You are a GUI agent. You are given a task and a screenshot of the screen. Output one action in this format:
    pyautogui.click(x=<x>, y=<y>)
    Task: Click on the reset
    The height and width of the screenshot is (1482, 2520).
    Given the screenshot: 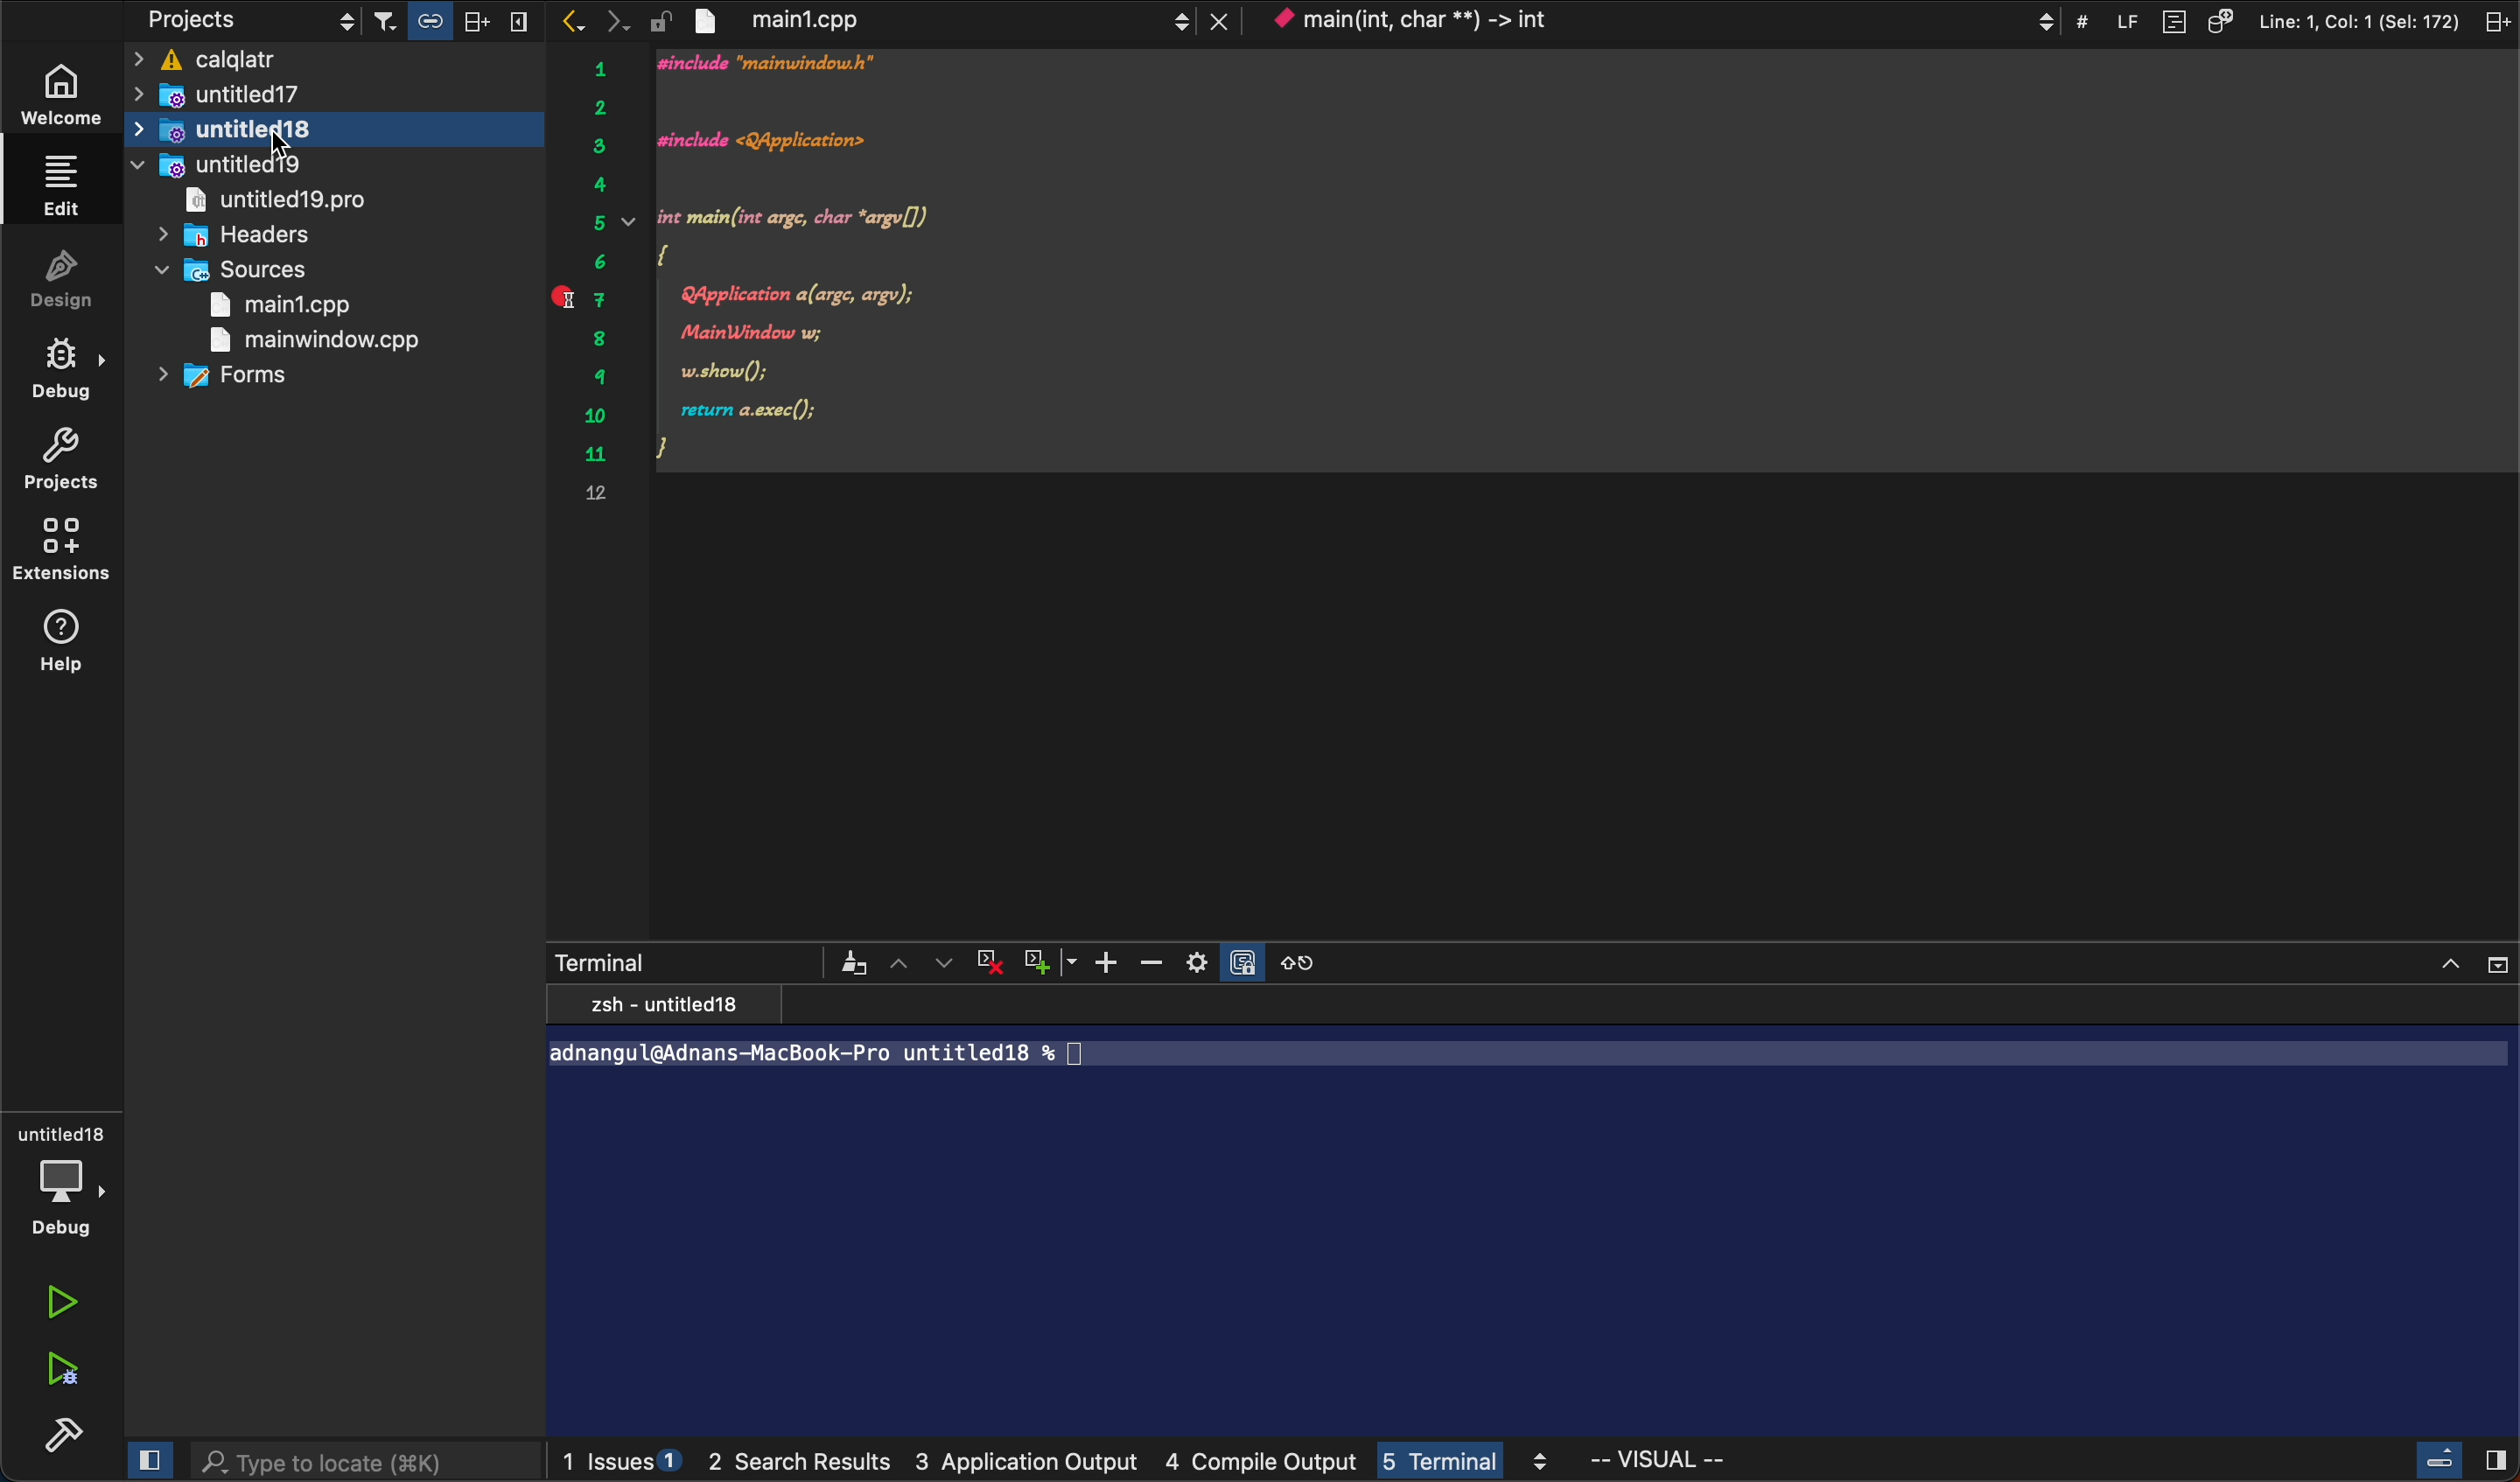 What is the action you would take?
    pyautogui.click(x=1316, y=961)
    